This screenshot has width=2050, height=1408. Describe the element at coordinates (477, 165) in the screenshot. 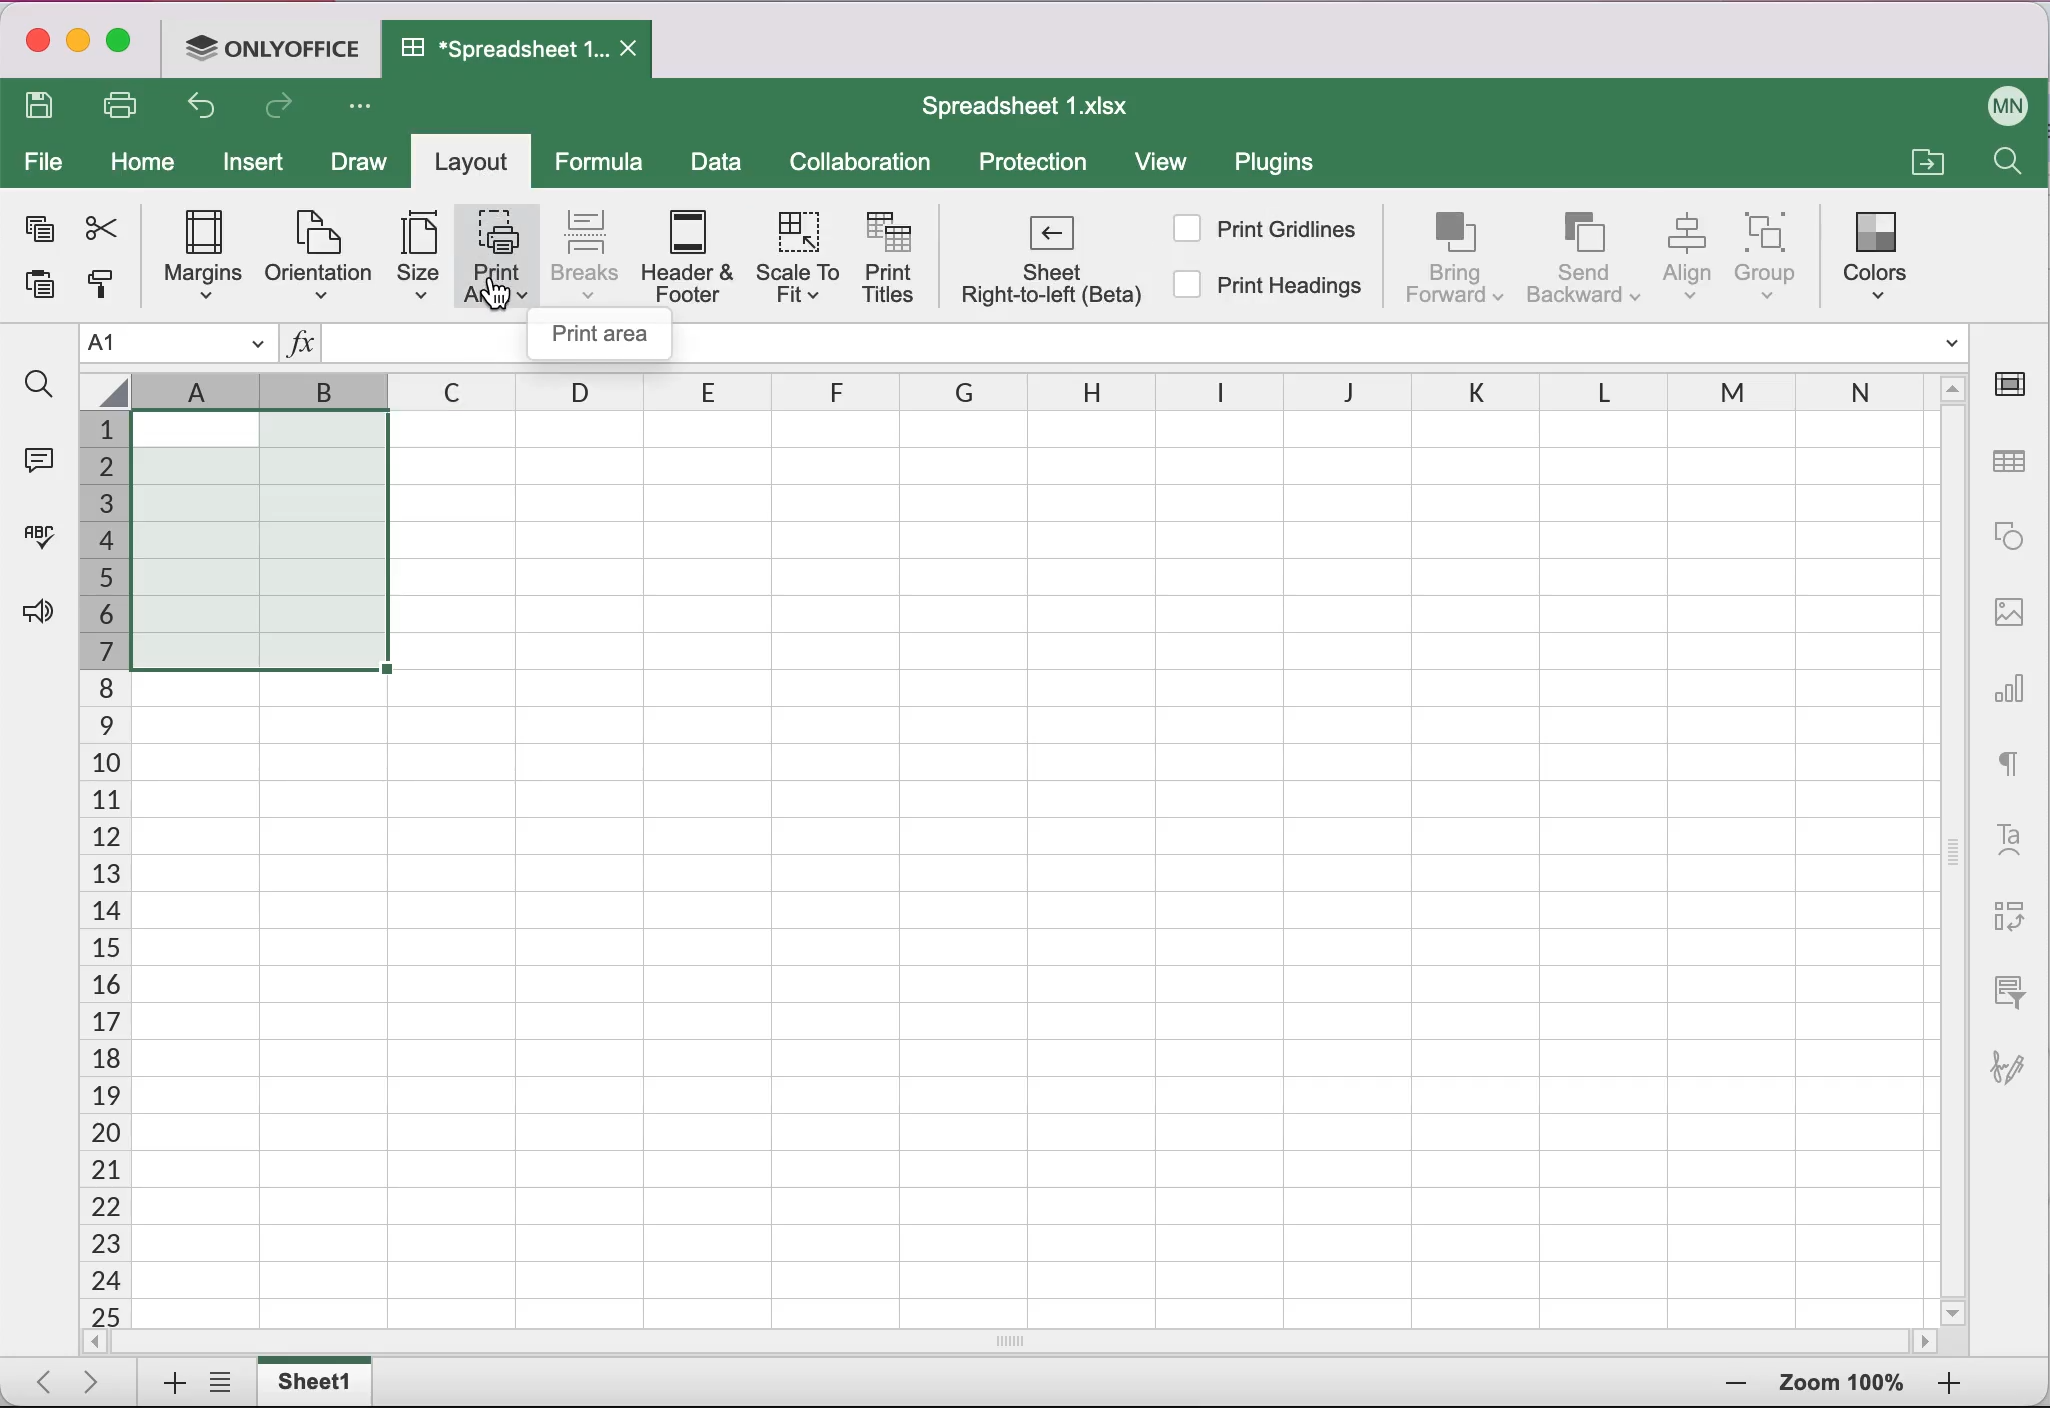

I see `layout` at that location.